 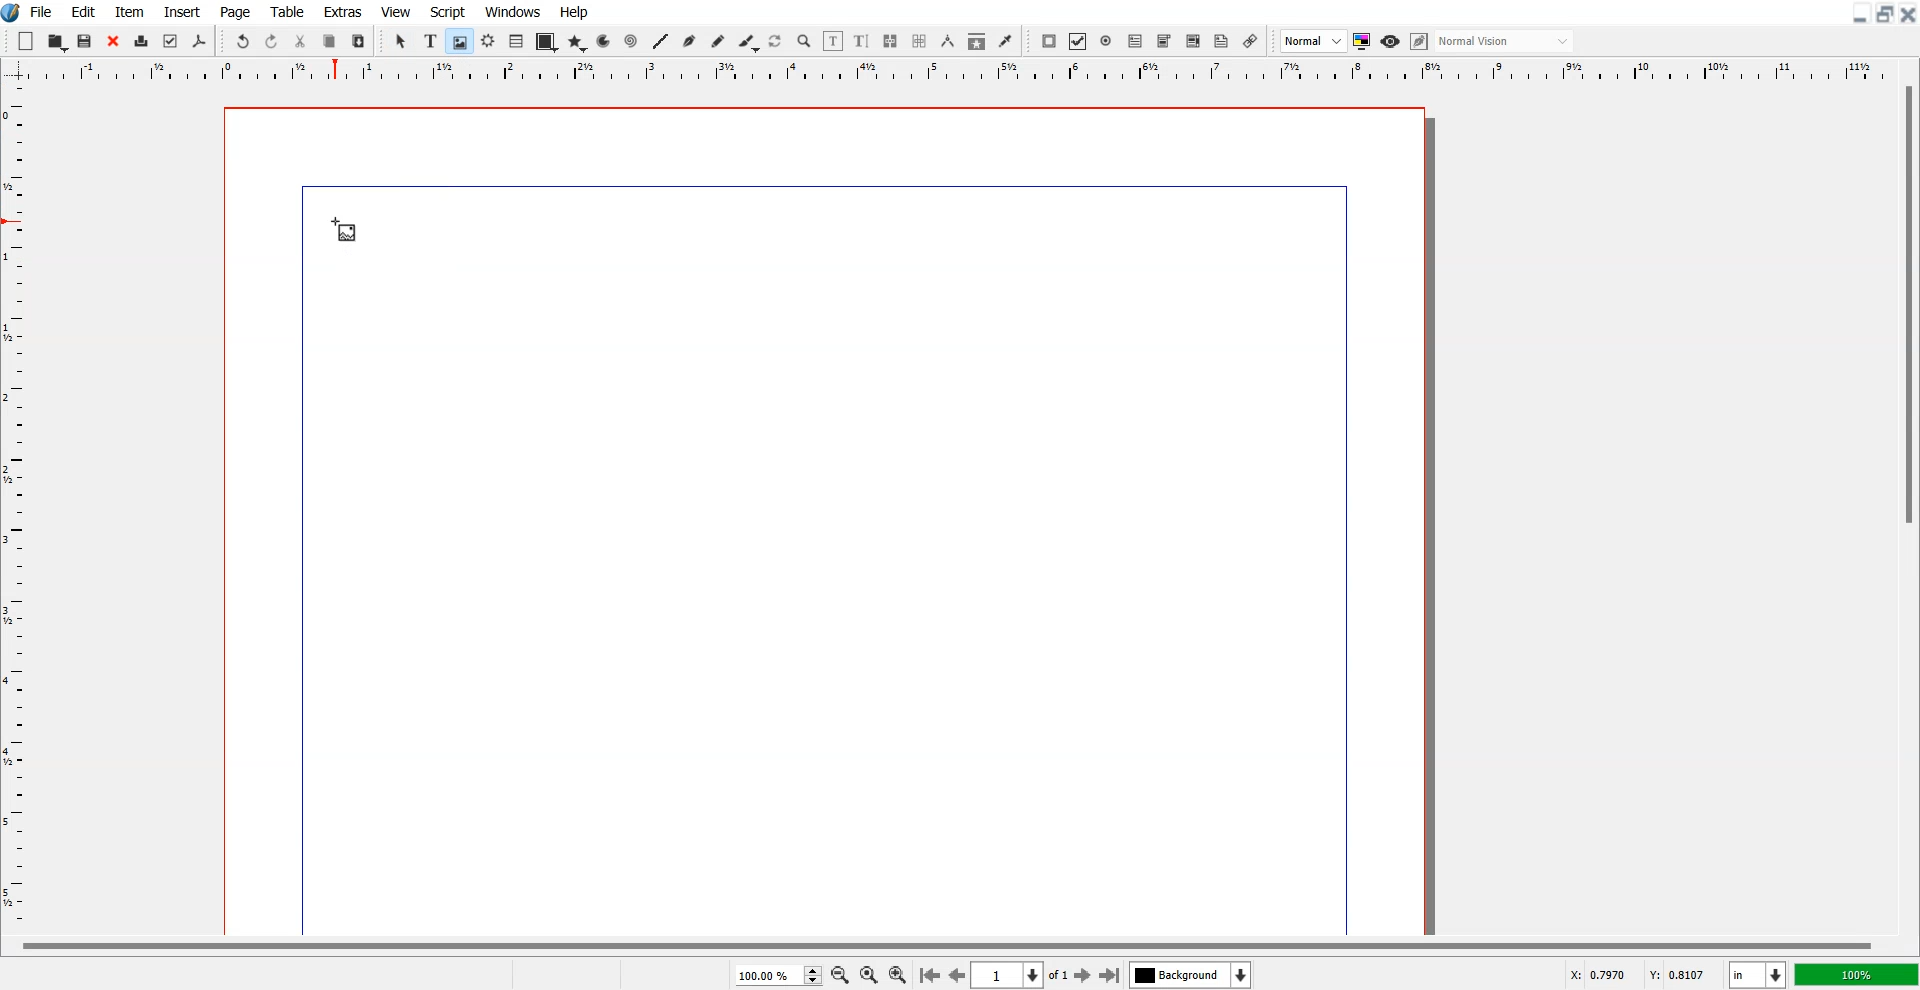 What do you see at coordinates (180, 11) in the screenshot?
I see `Insert` at bounding box center [180, 11].